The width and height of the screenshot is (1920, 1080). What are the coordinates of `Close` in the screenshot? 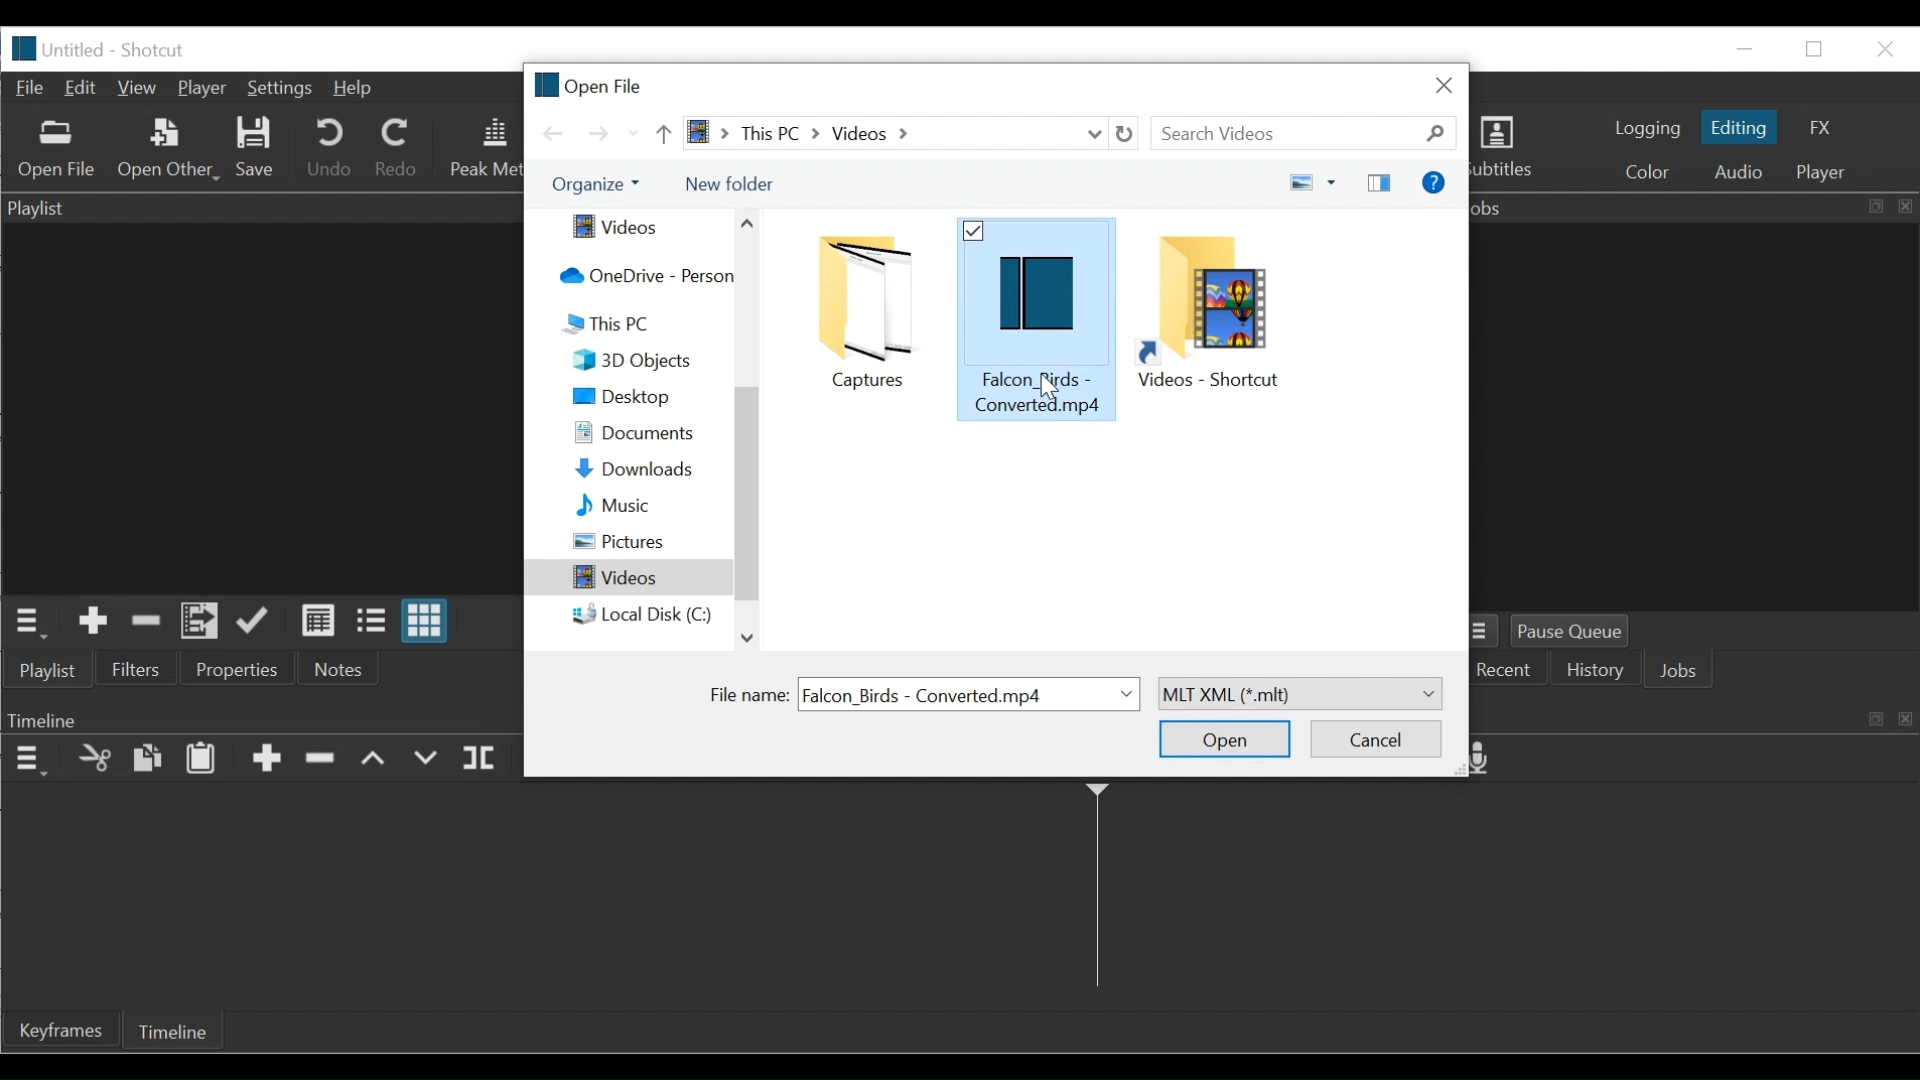 It's located at (1445, 84).